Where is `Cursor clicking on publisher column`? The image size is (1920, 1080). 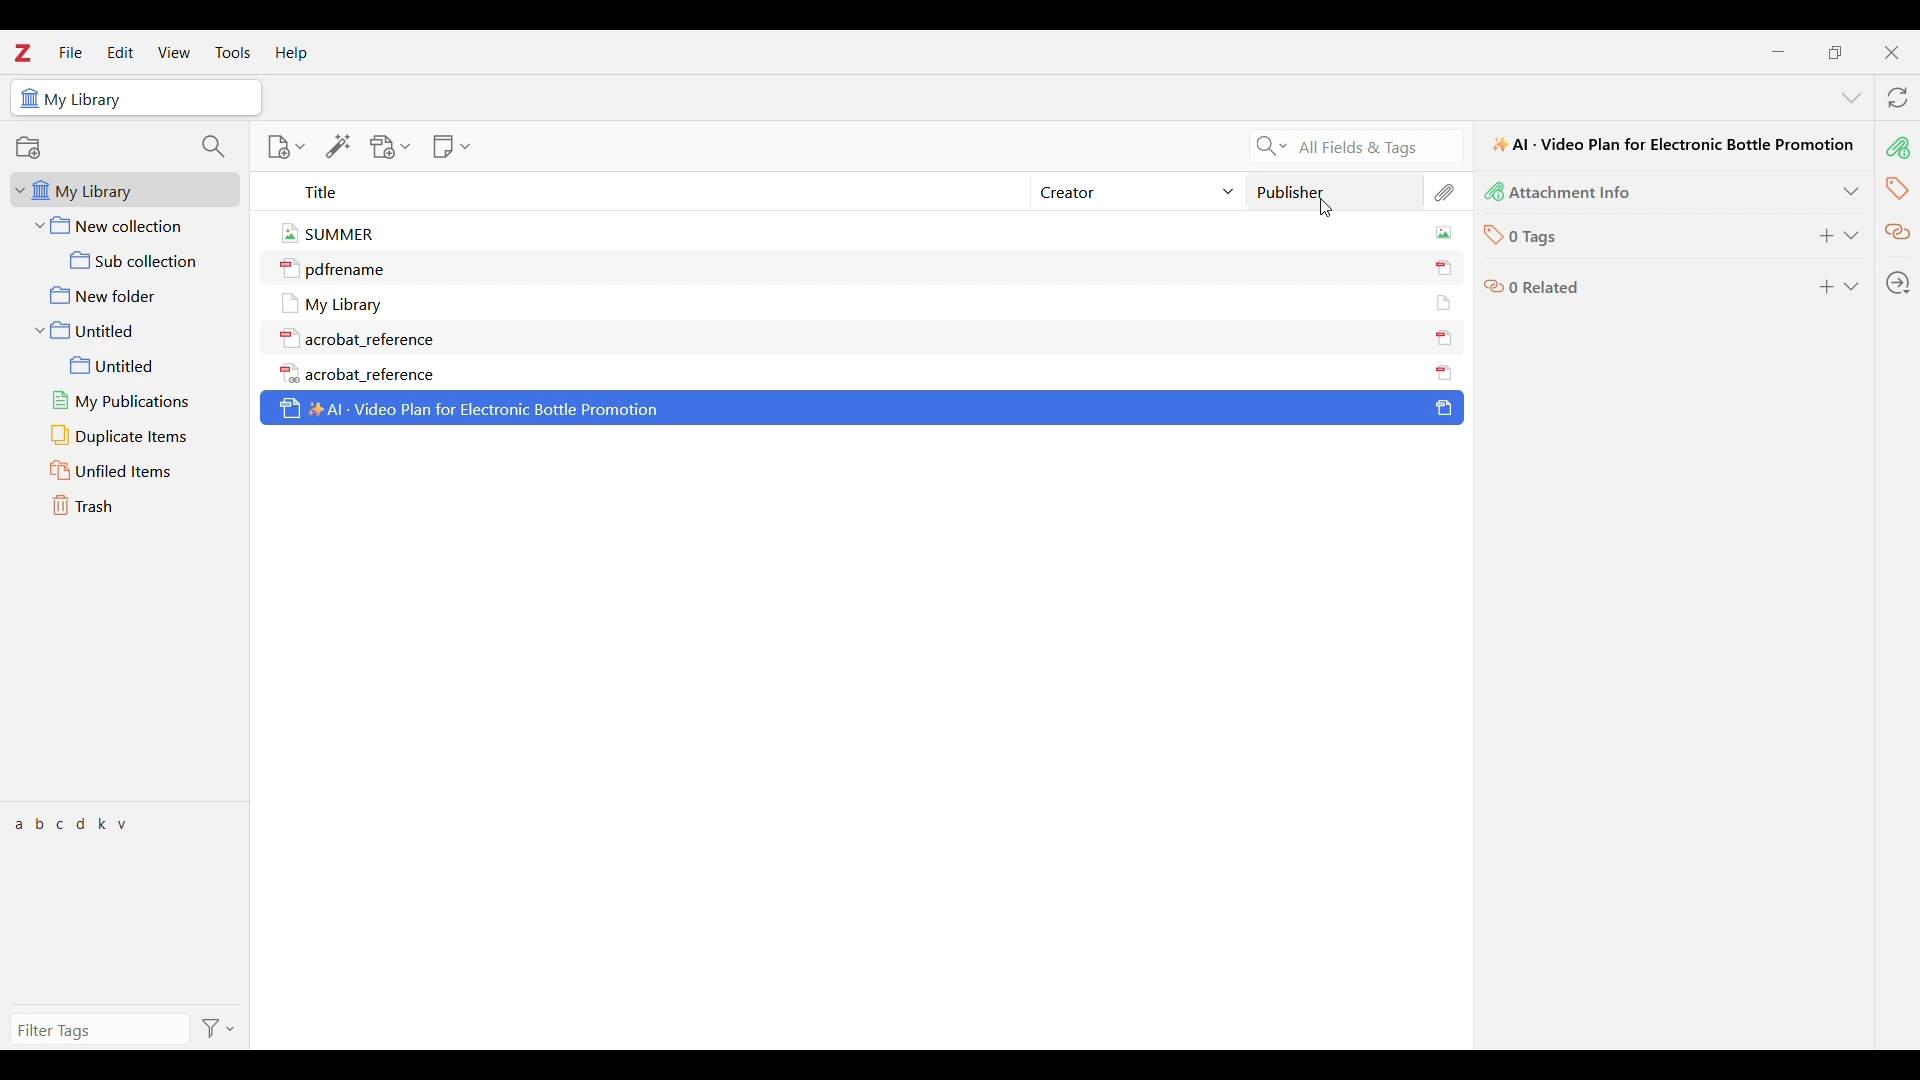 Cursor clicking on publisher column is located at coordinates (1326, 208).